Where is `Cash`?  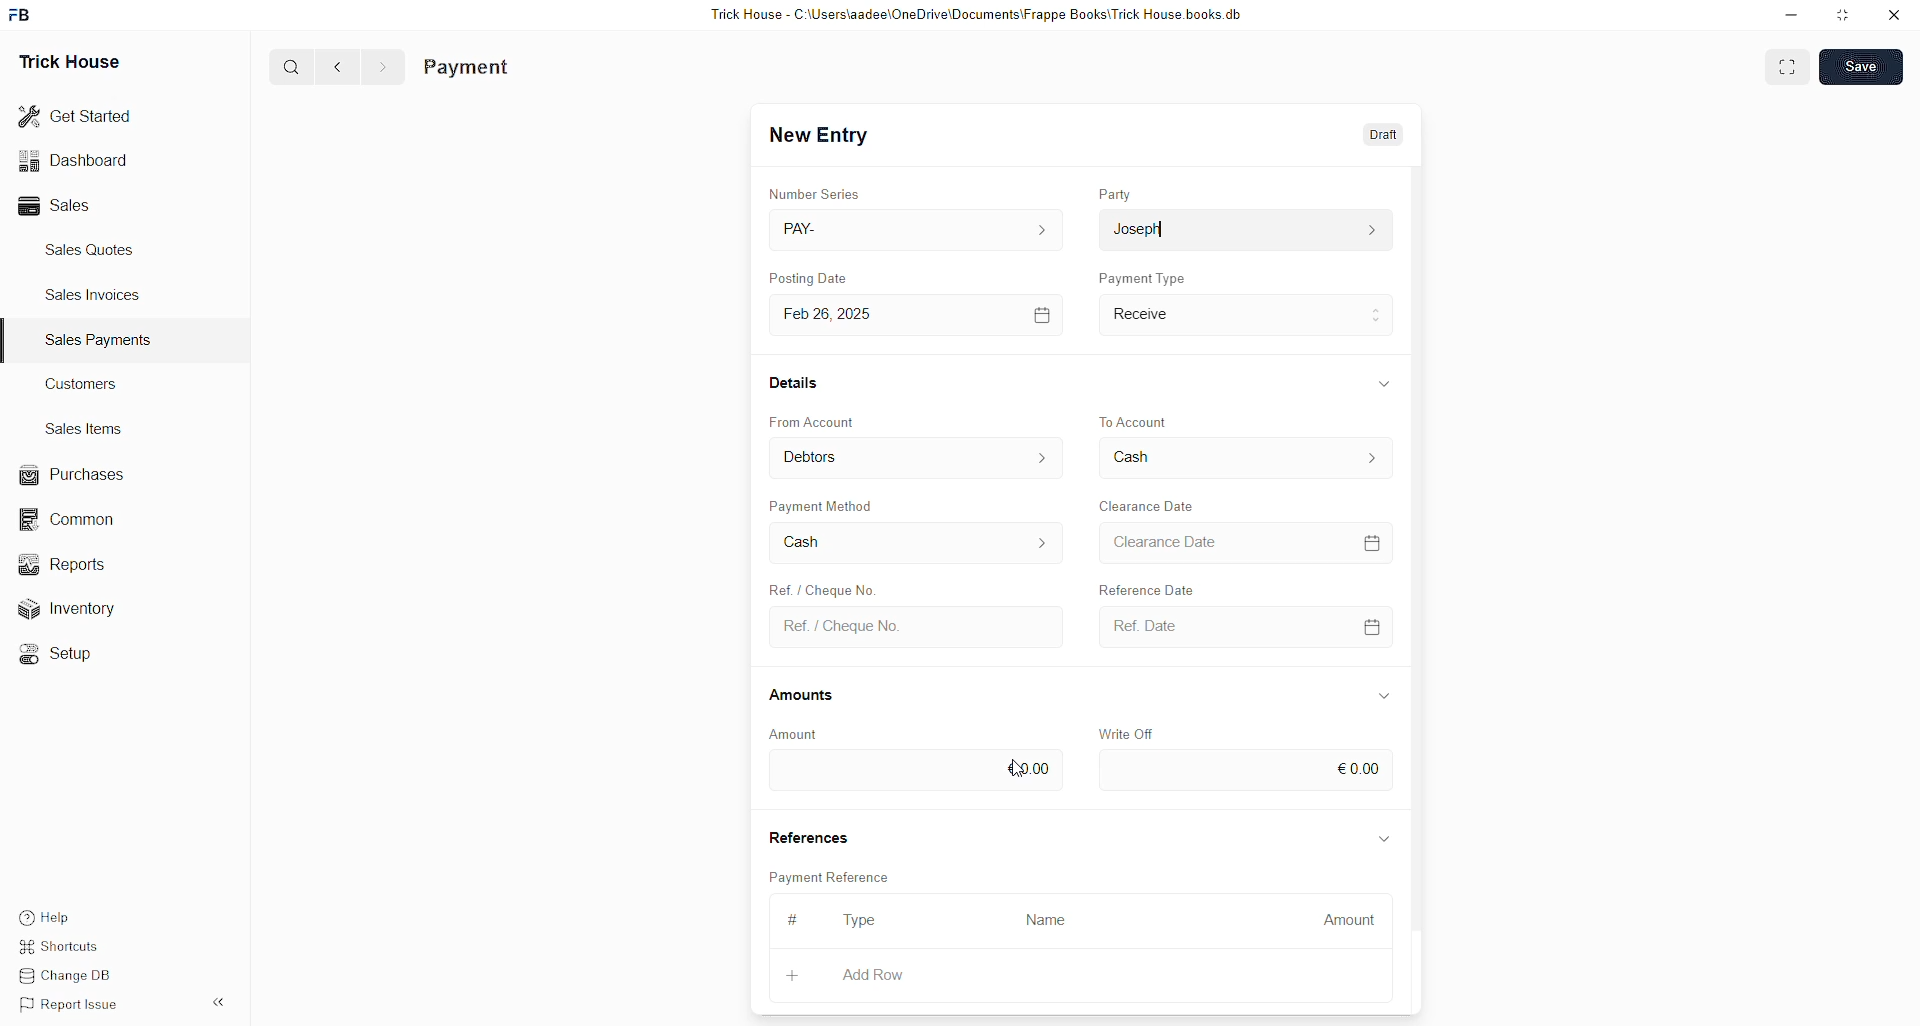
Cash is located at coordinates (917, 543).